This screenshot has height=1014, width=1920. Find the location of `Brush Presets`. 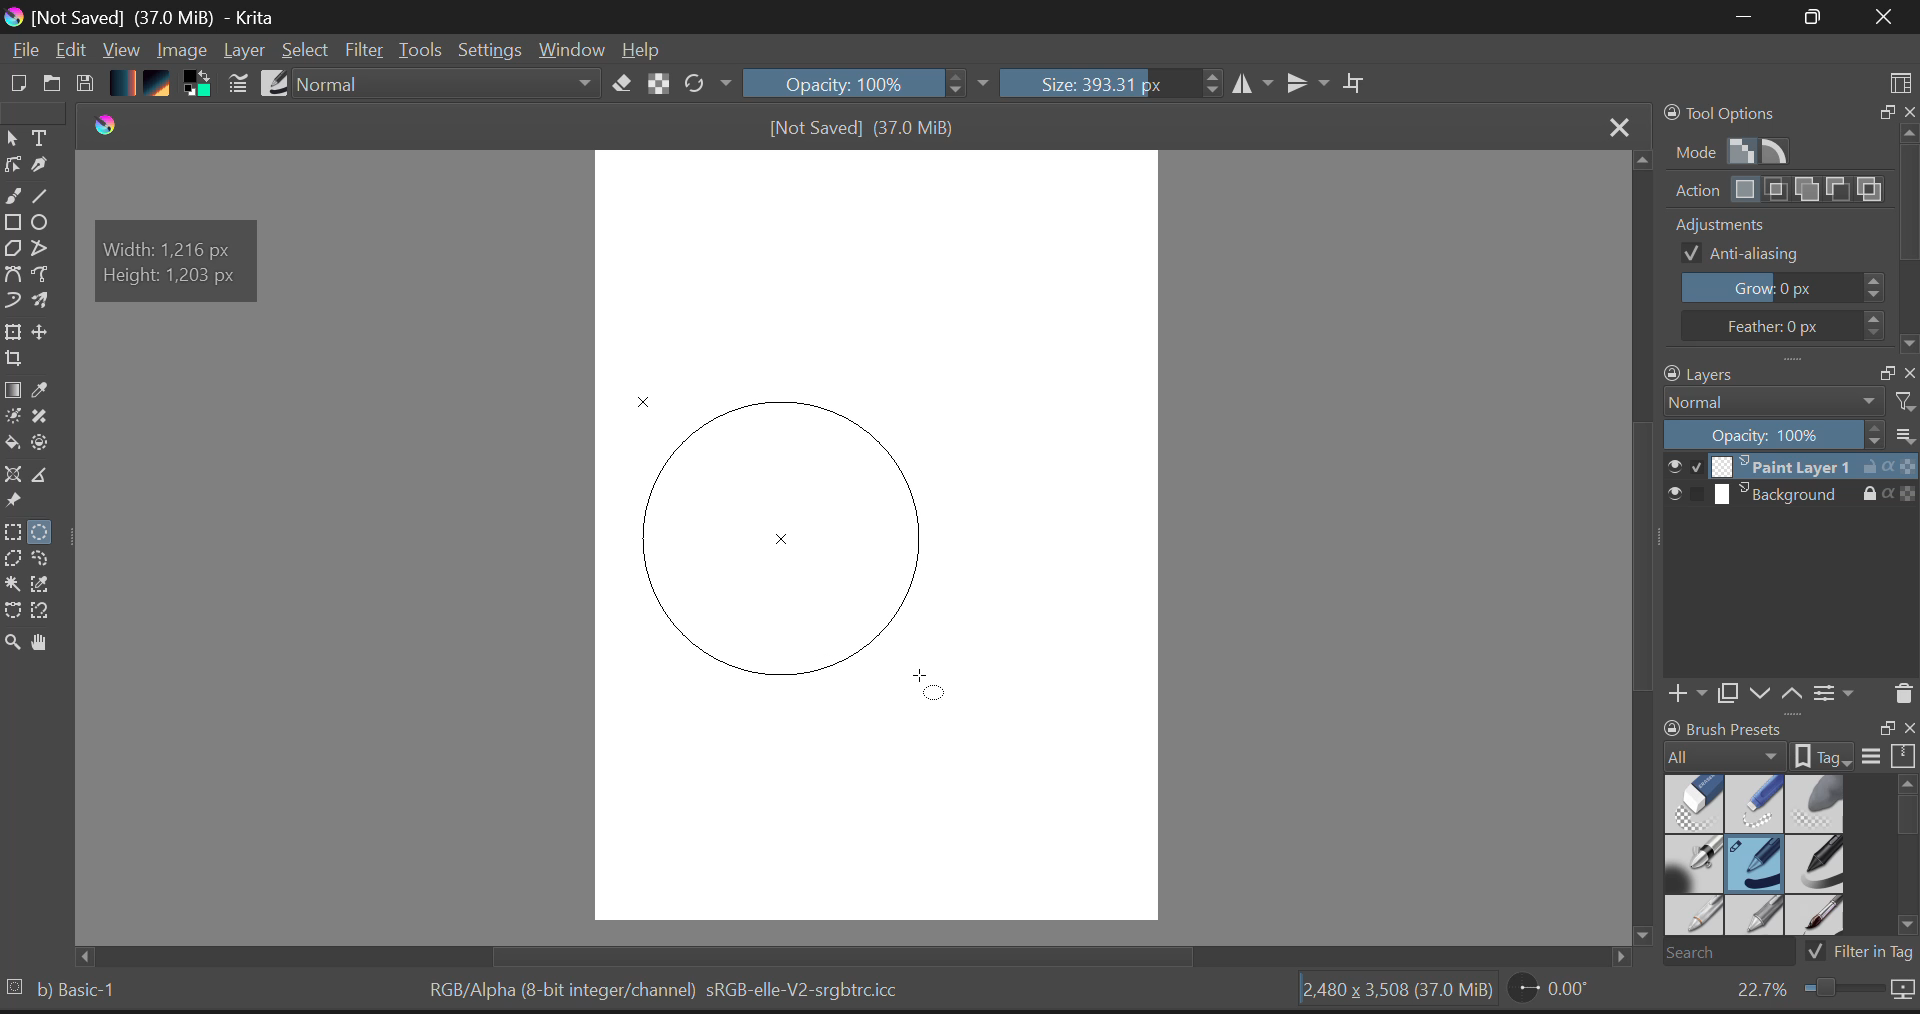

Brush Presets is located at coordinates (277, 83).